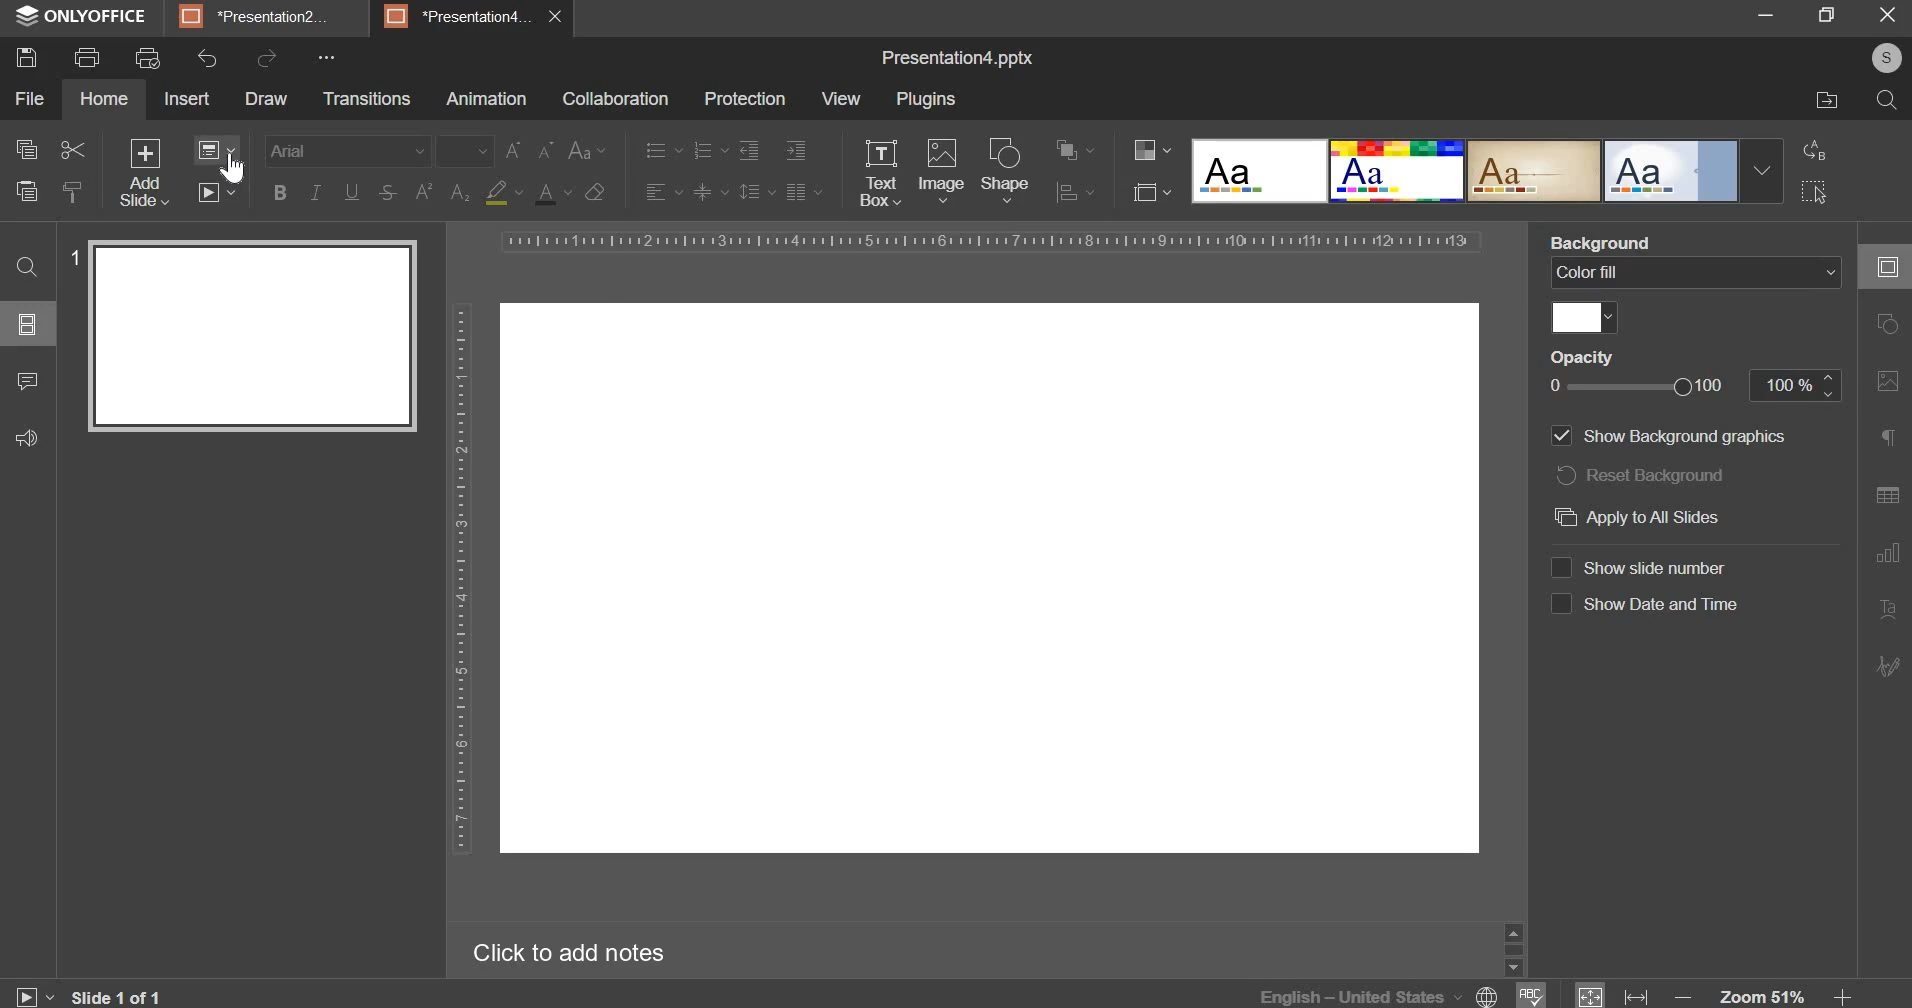  What do you see at coordinates (1886, 611) in the screenshot?
I see `text art` at bounding box center [1886, 611].